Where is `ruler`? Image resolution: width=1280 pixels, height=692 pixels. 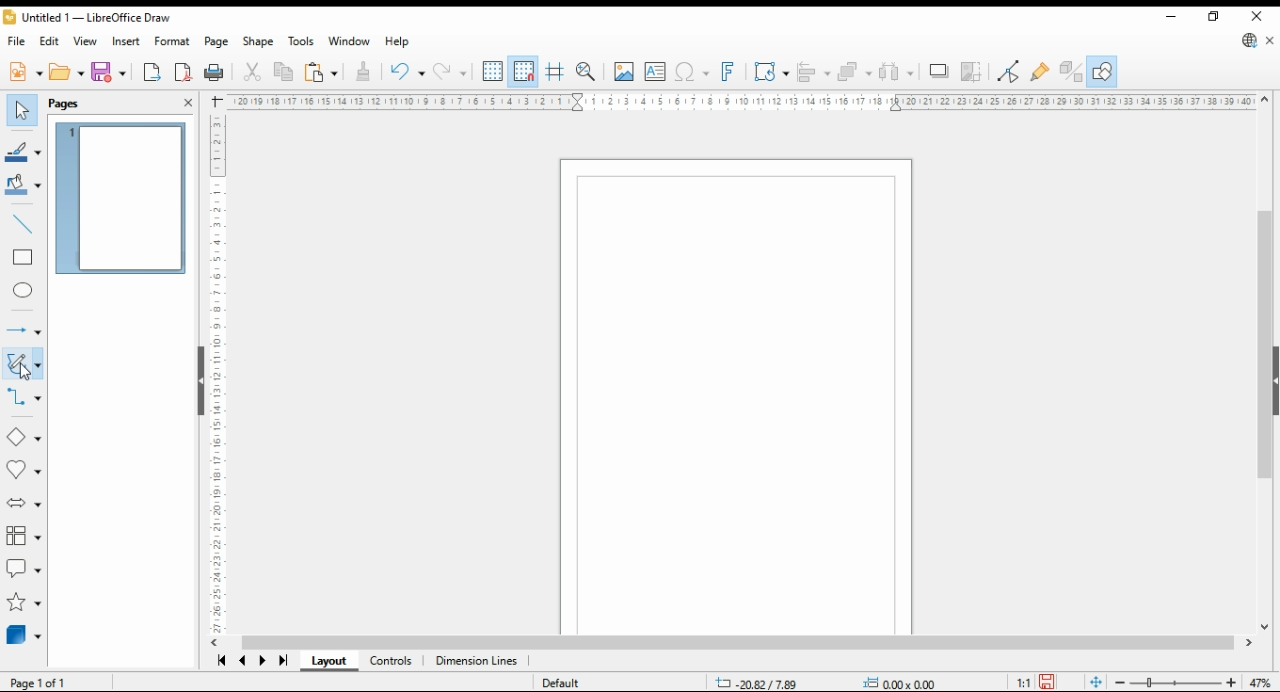 ruler is located at coordinates (210, 375).